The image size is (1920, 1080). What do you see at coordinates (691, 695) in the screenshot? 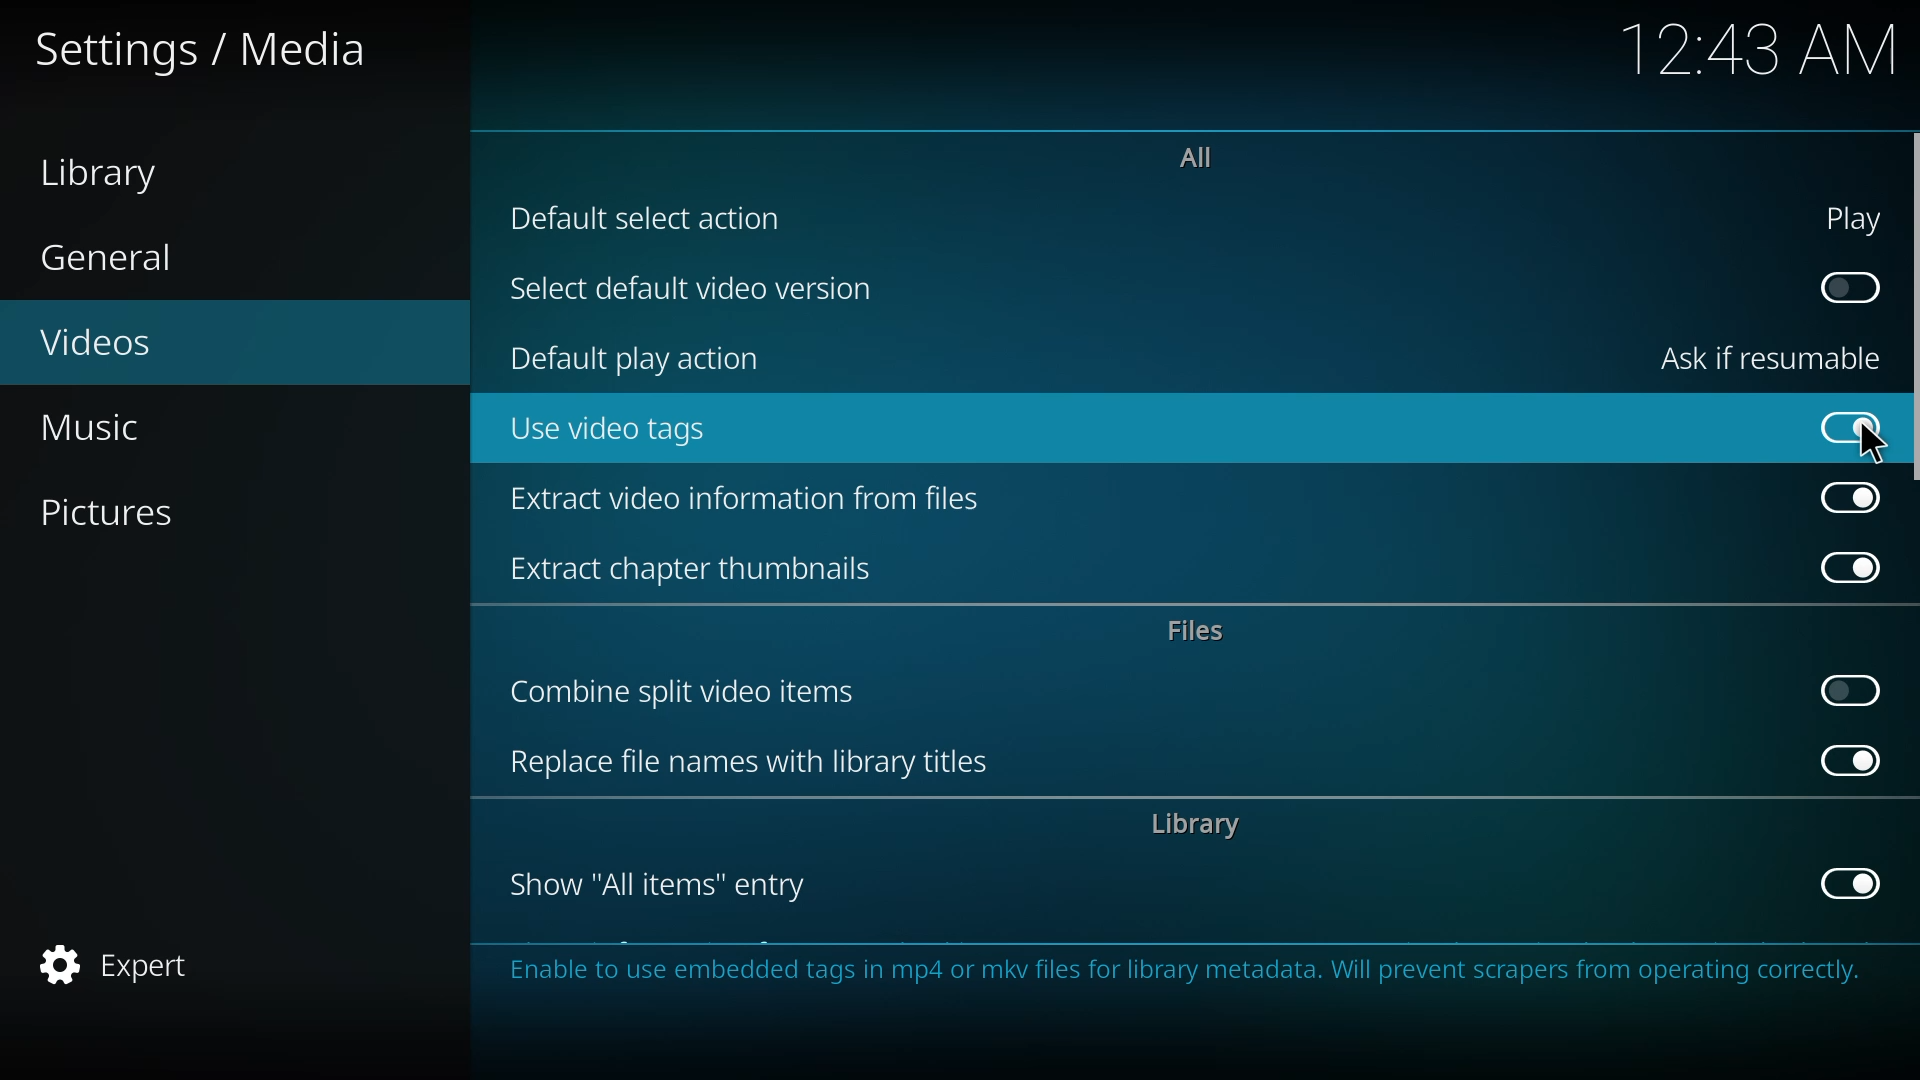
I see `combine split video items` at bounding box center [691, 695].